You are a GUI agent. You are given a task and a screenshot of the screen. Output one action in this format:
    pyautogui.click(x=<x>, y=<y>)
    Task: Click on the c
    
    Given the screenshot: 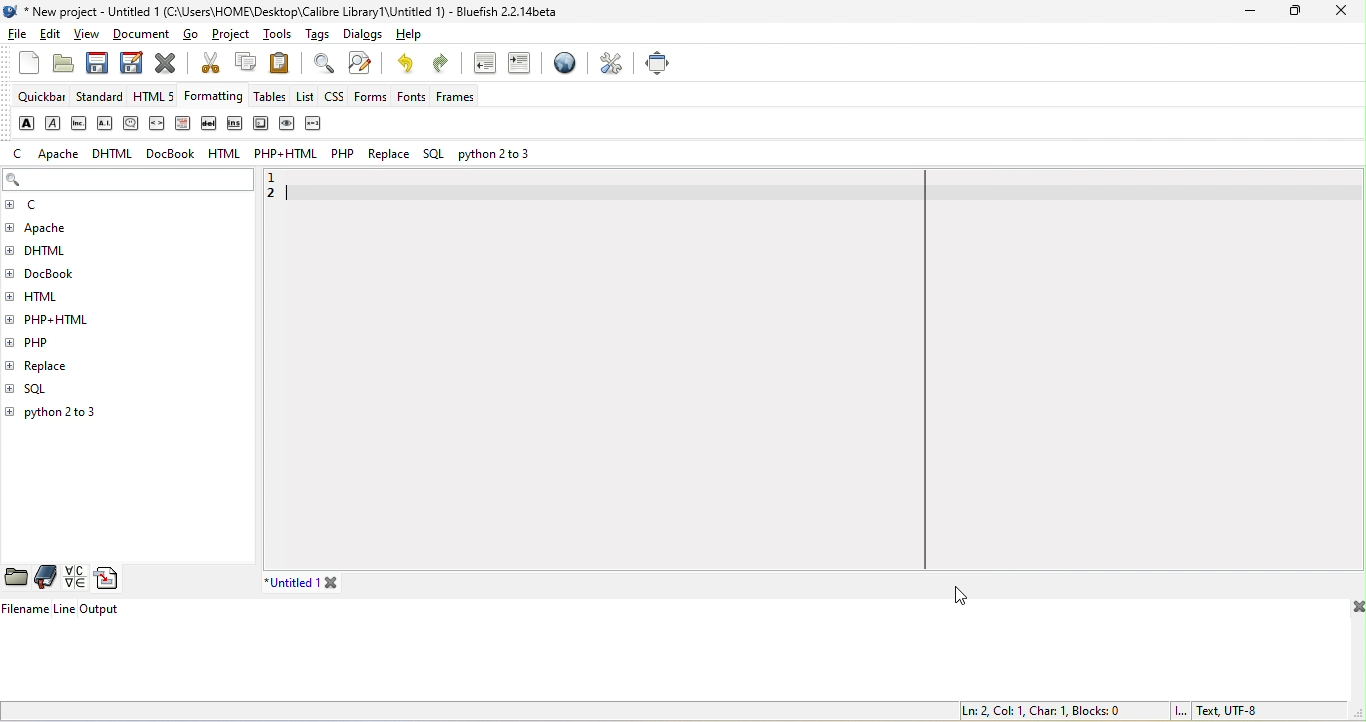 What is the action you would take?
    pyautogui.click(x=19, y=154)
    